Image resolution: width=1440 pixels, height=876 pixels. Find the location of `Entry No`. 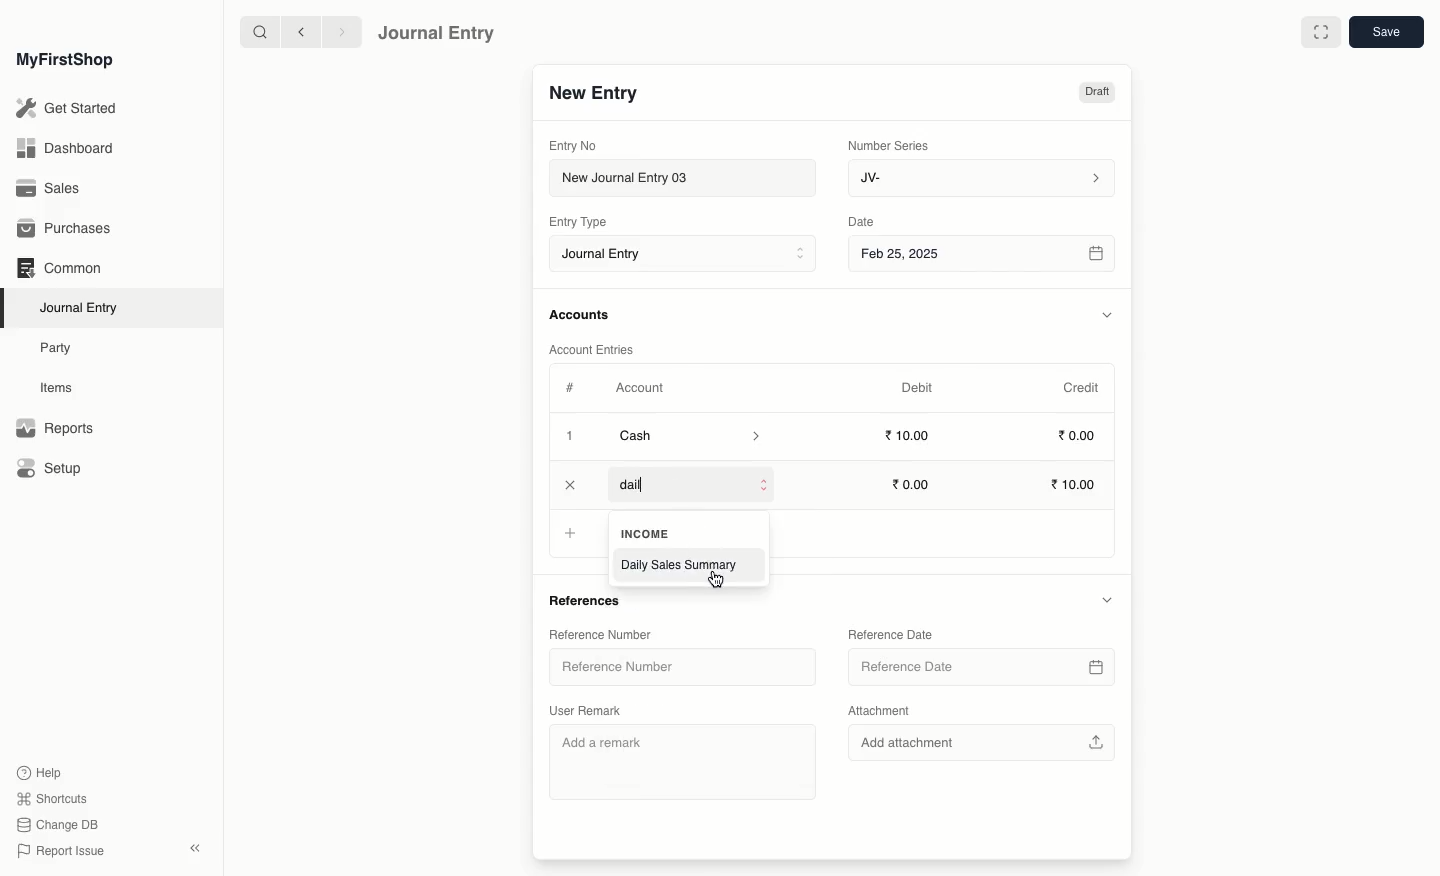

Entry No is located at coordinates (574, 145).